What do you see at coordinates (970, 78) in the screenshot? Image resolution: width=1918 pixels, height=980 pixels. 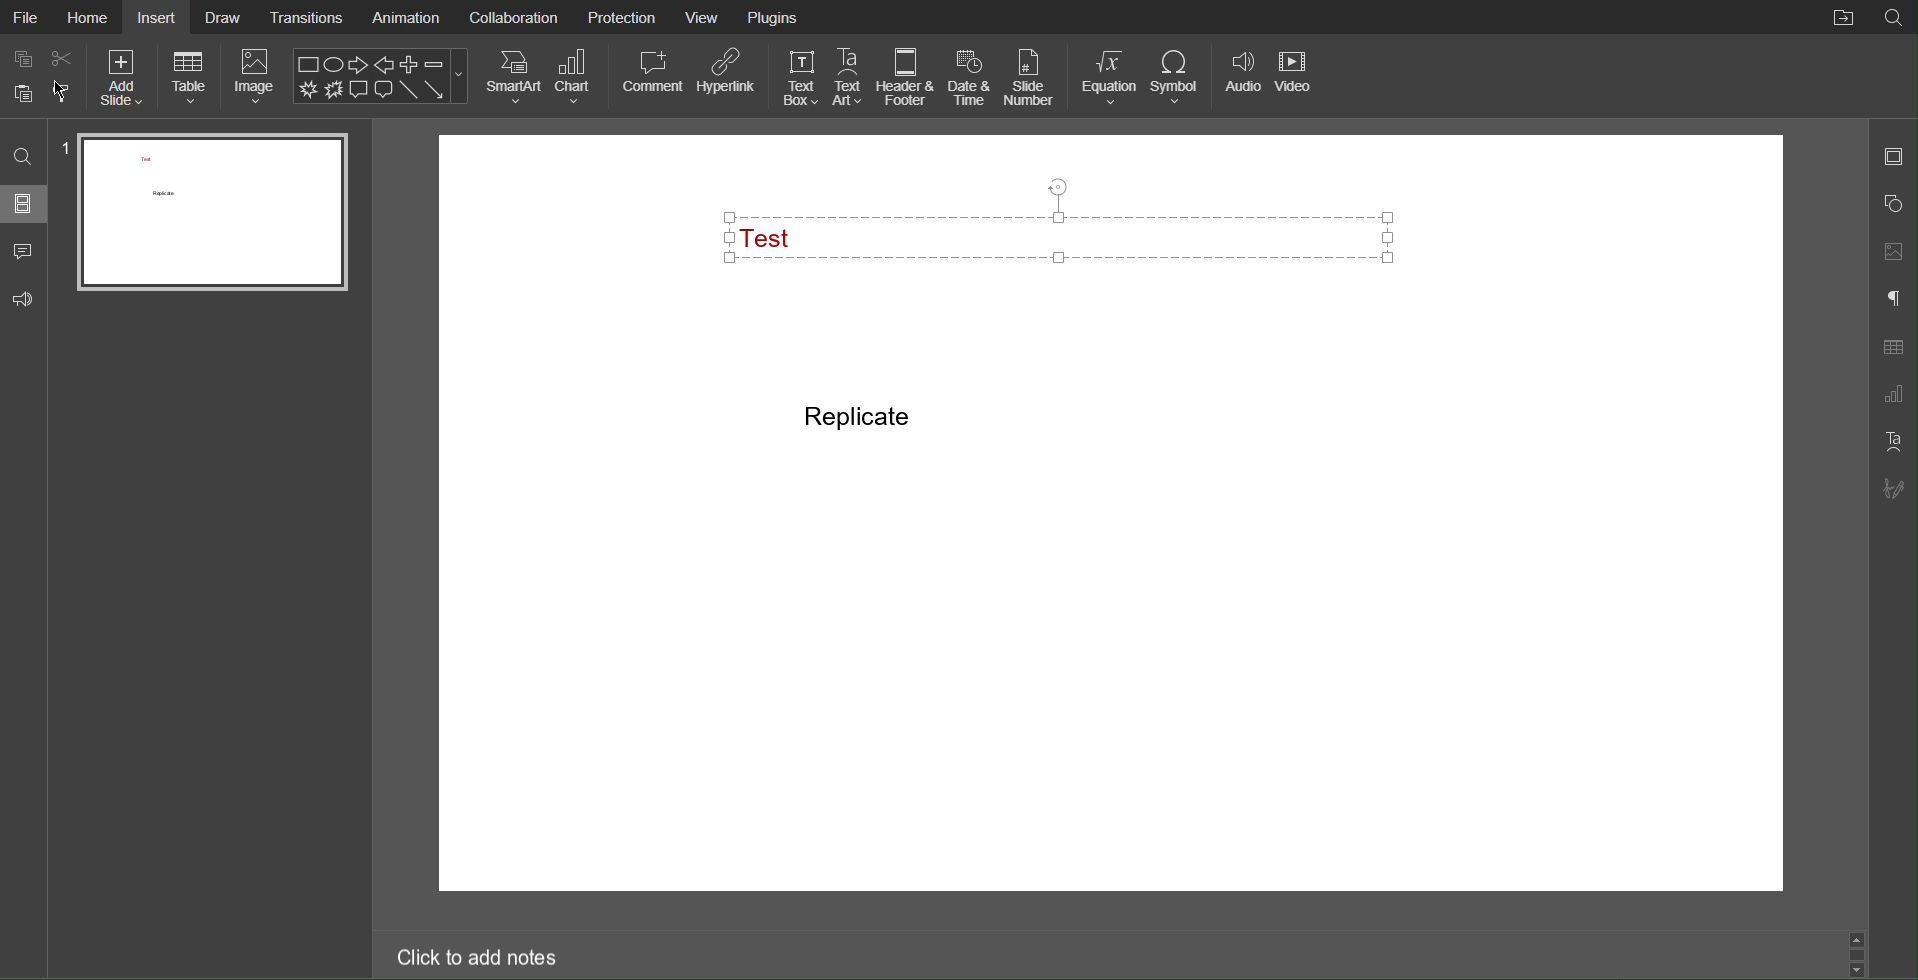 I see `Date & Time` at bounding box center [970, 78].